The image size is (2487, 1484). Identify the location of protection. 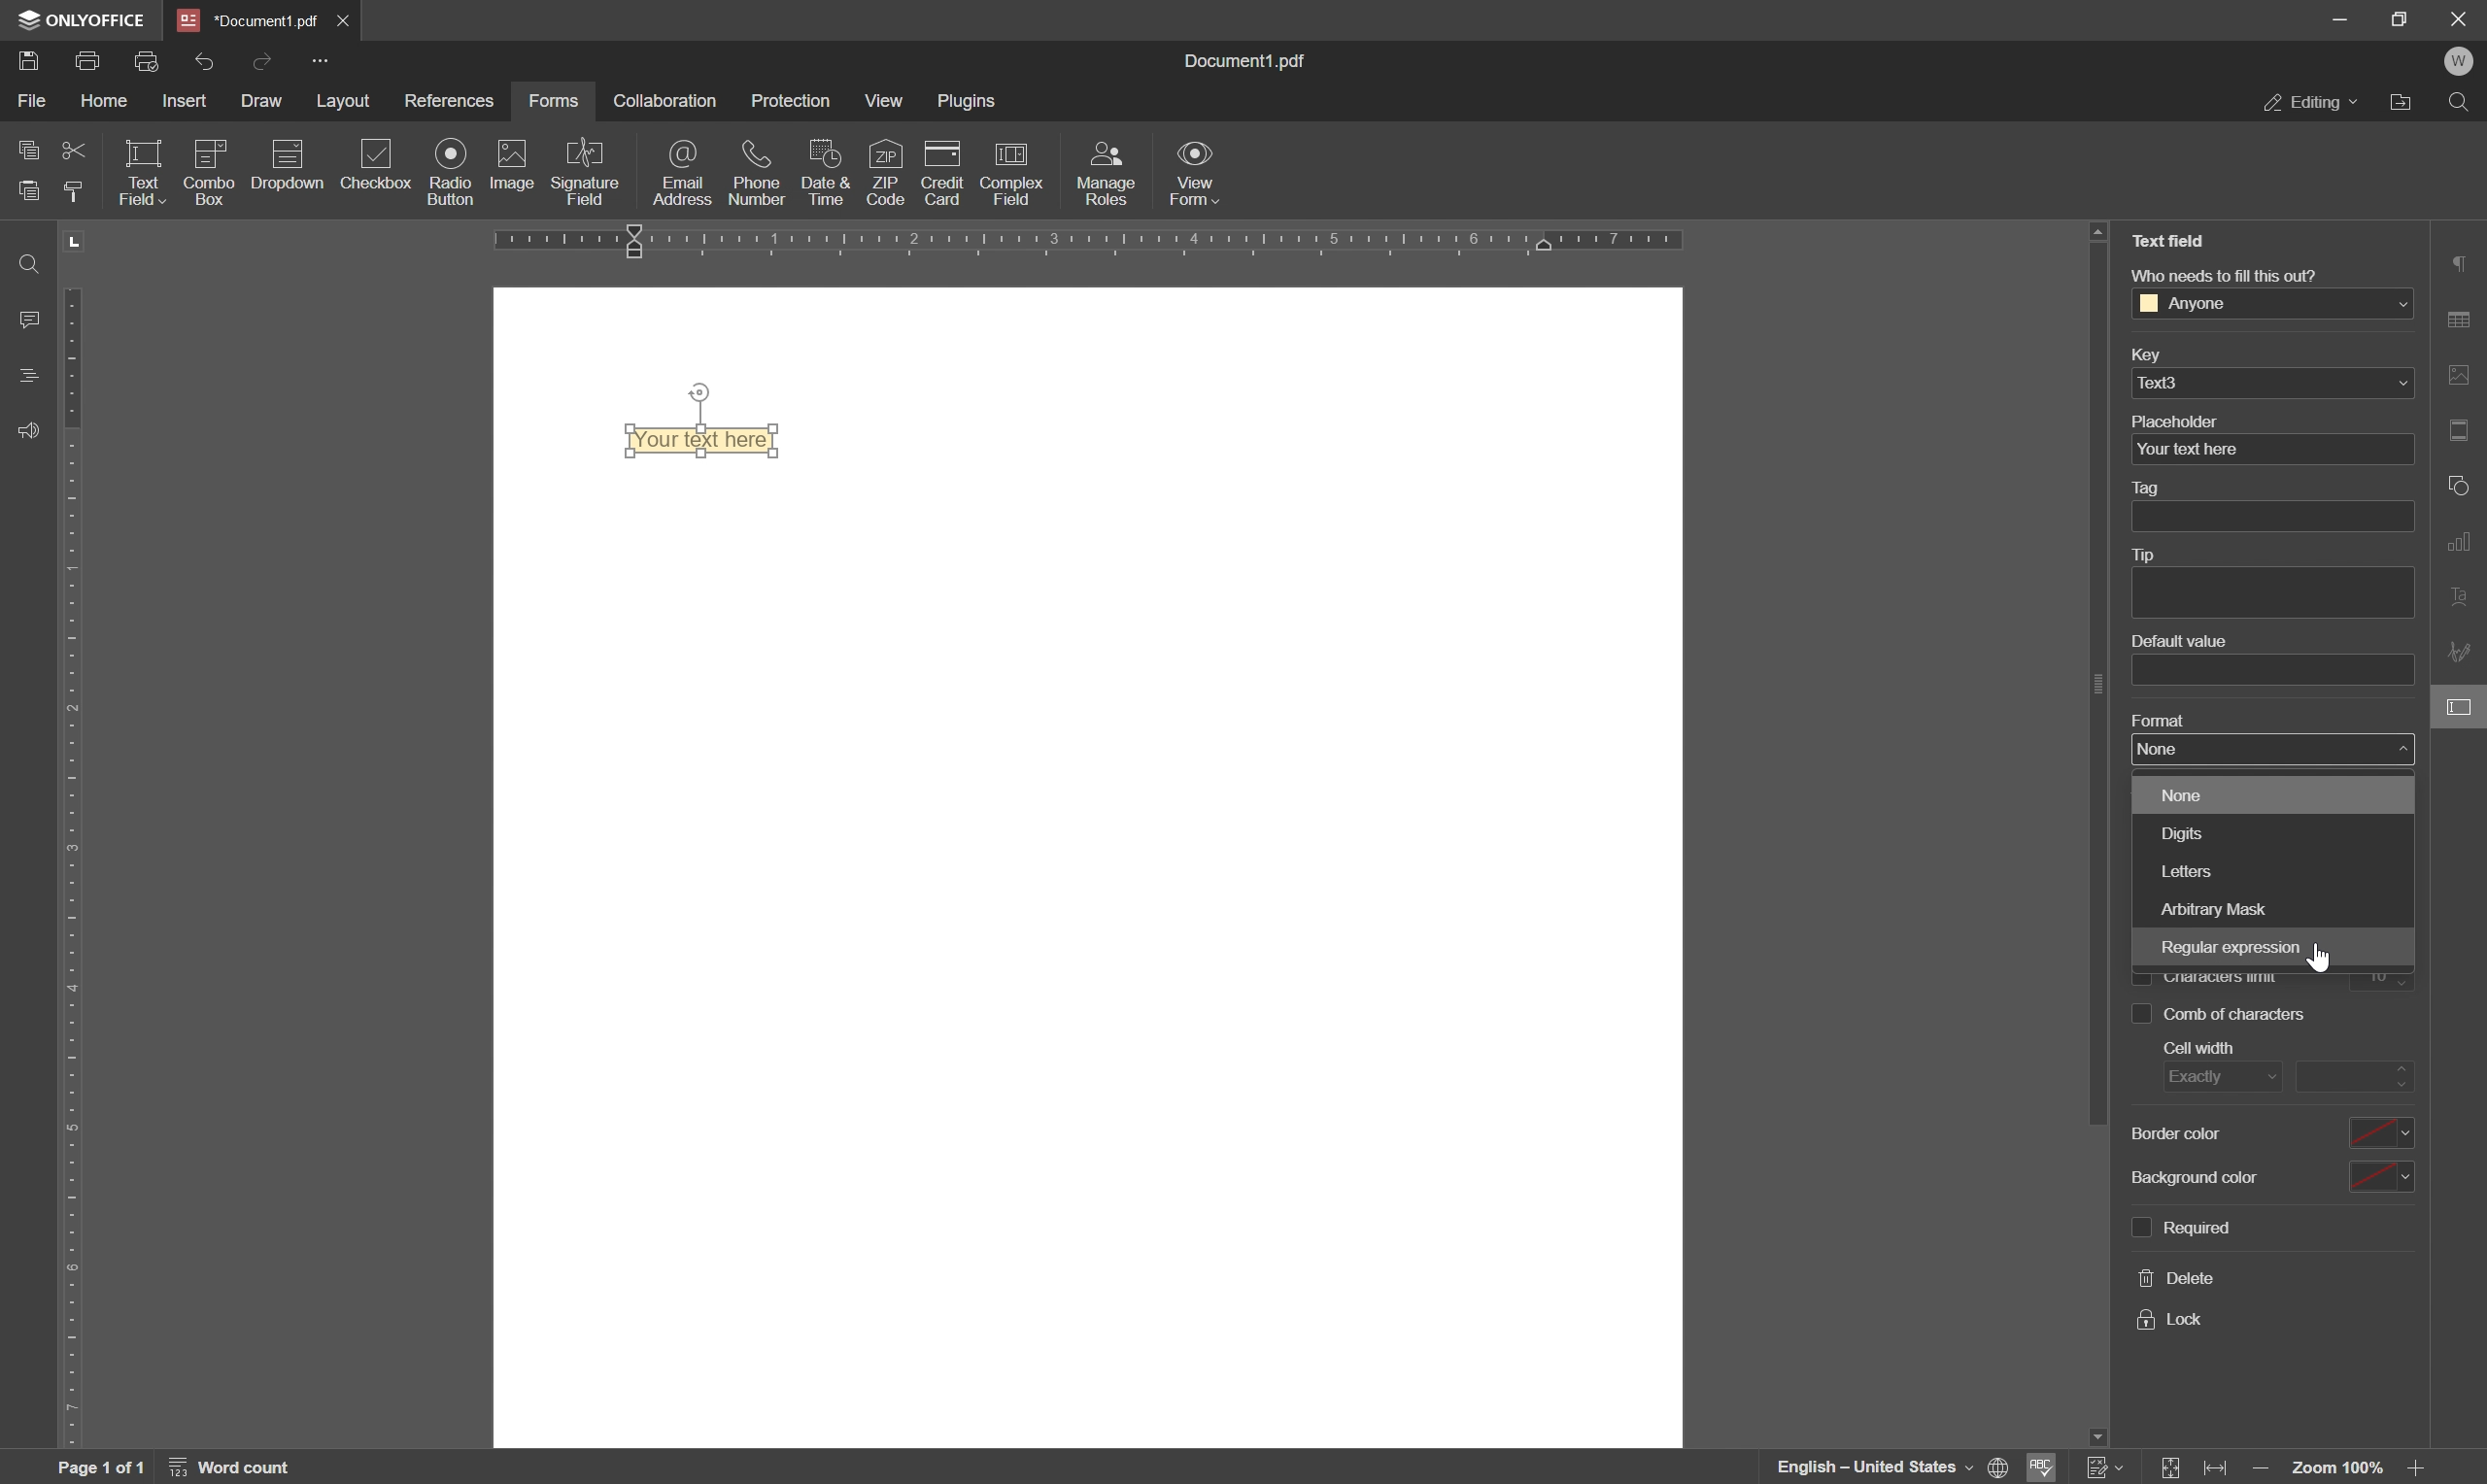
(793, 98).